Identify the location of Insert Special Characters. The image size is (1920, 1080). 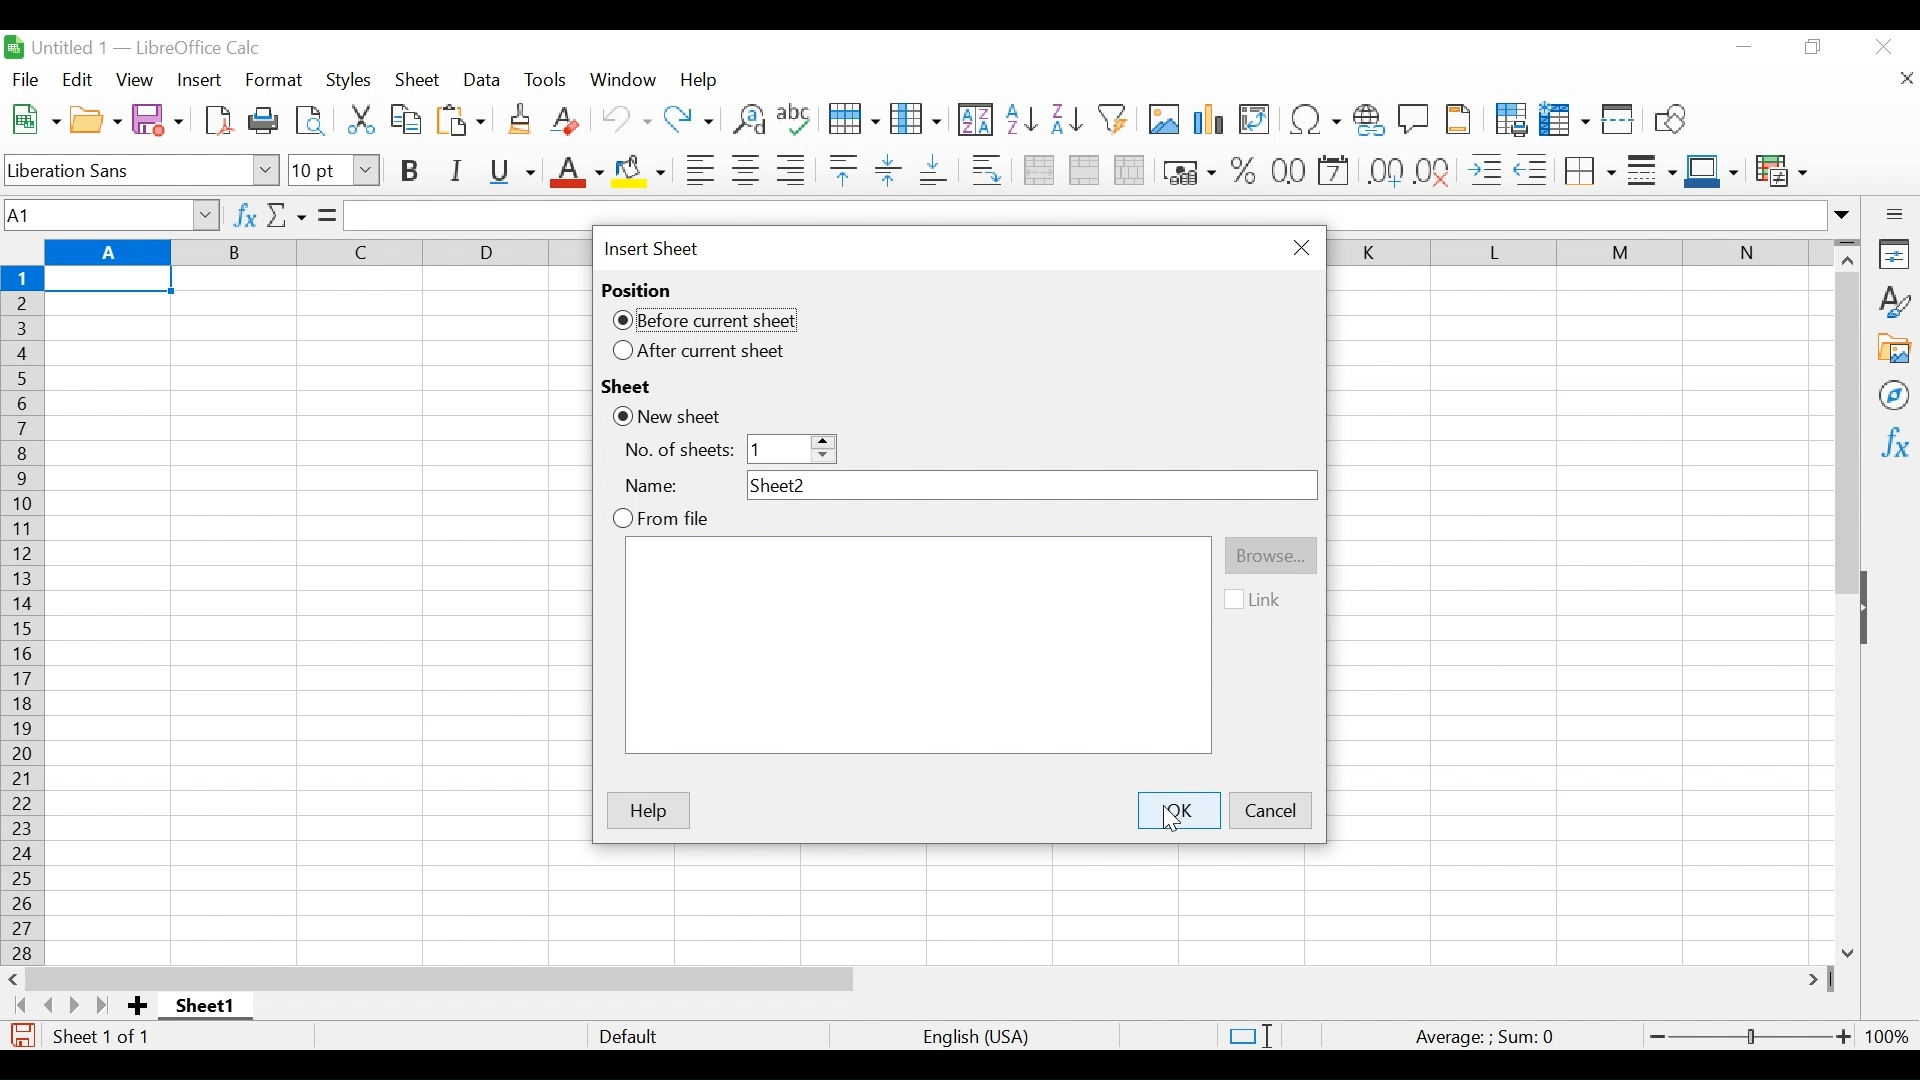
(1313, 120).